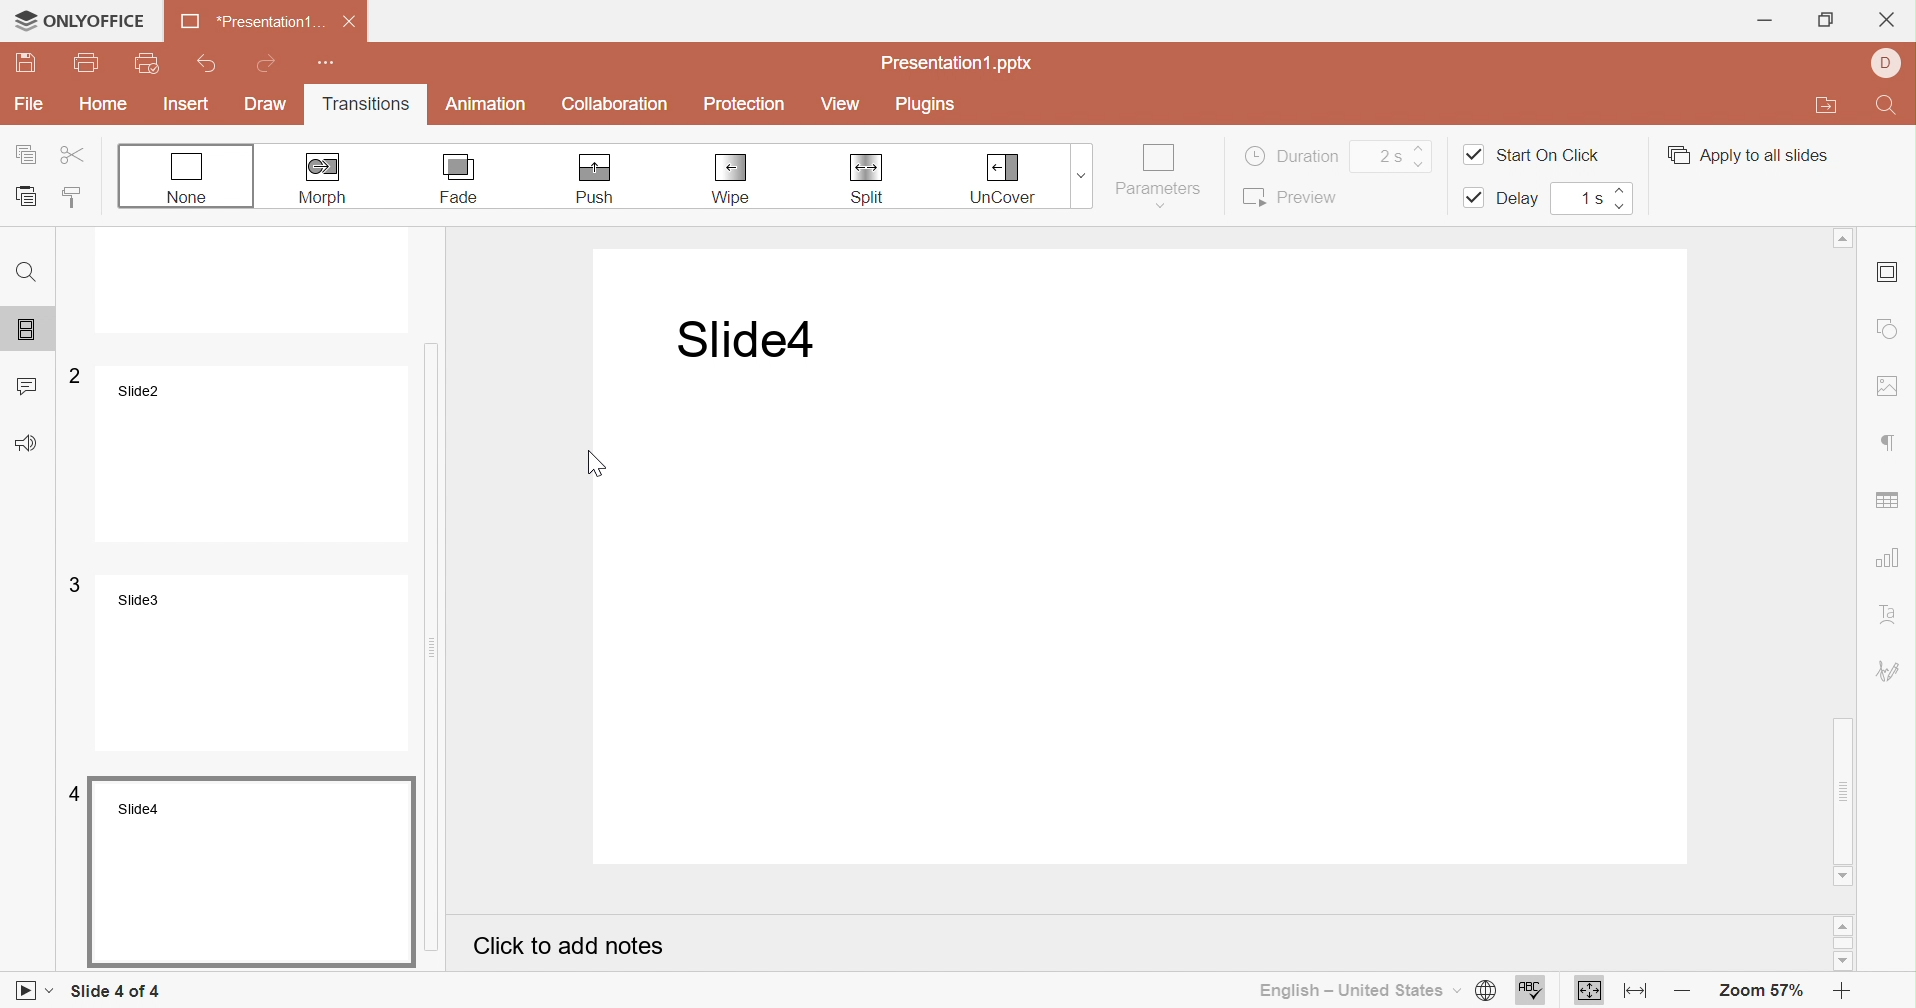 The width and height of the screenshot is (1916, 1008). What do you see at coordinates (1891, 558) in the screenshot?
I see `Insert chart` at bounding box center [1891, 558].